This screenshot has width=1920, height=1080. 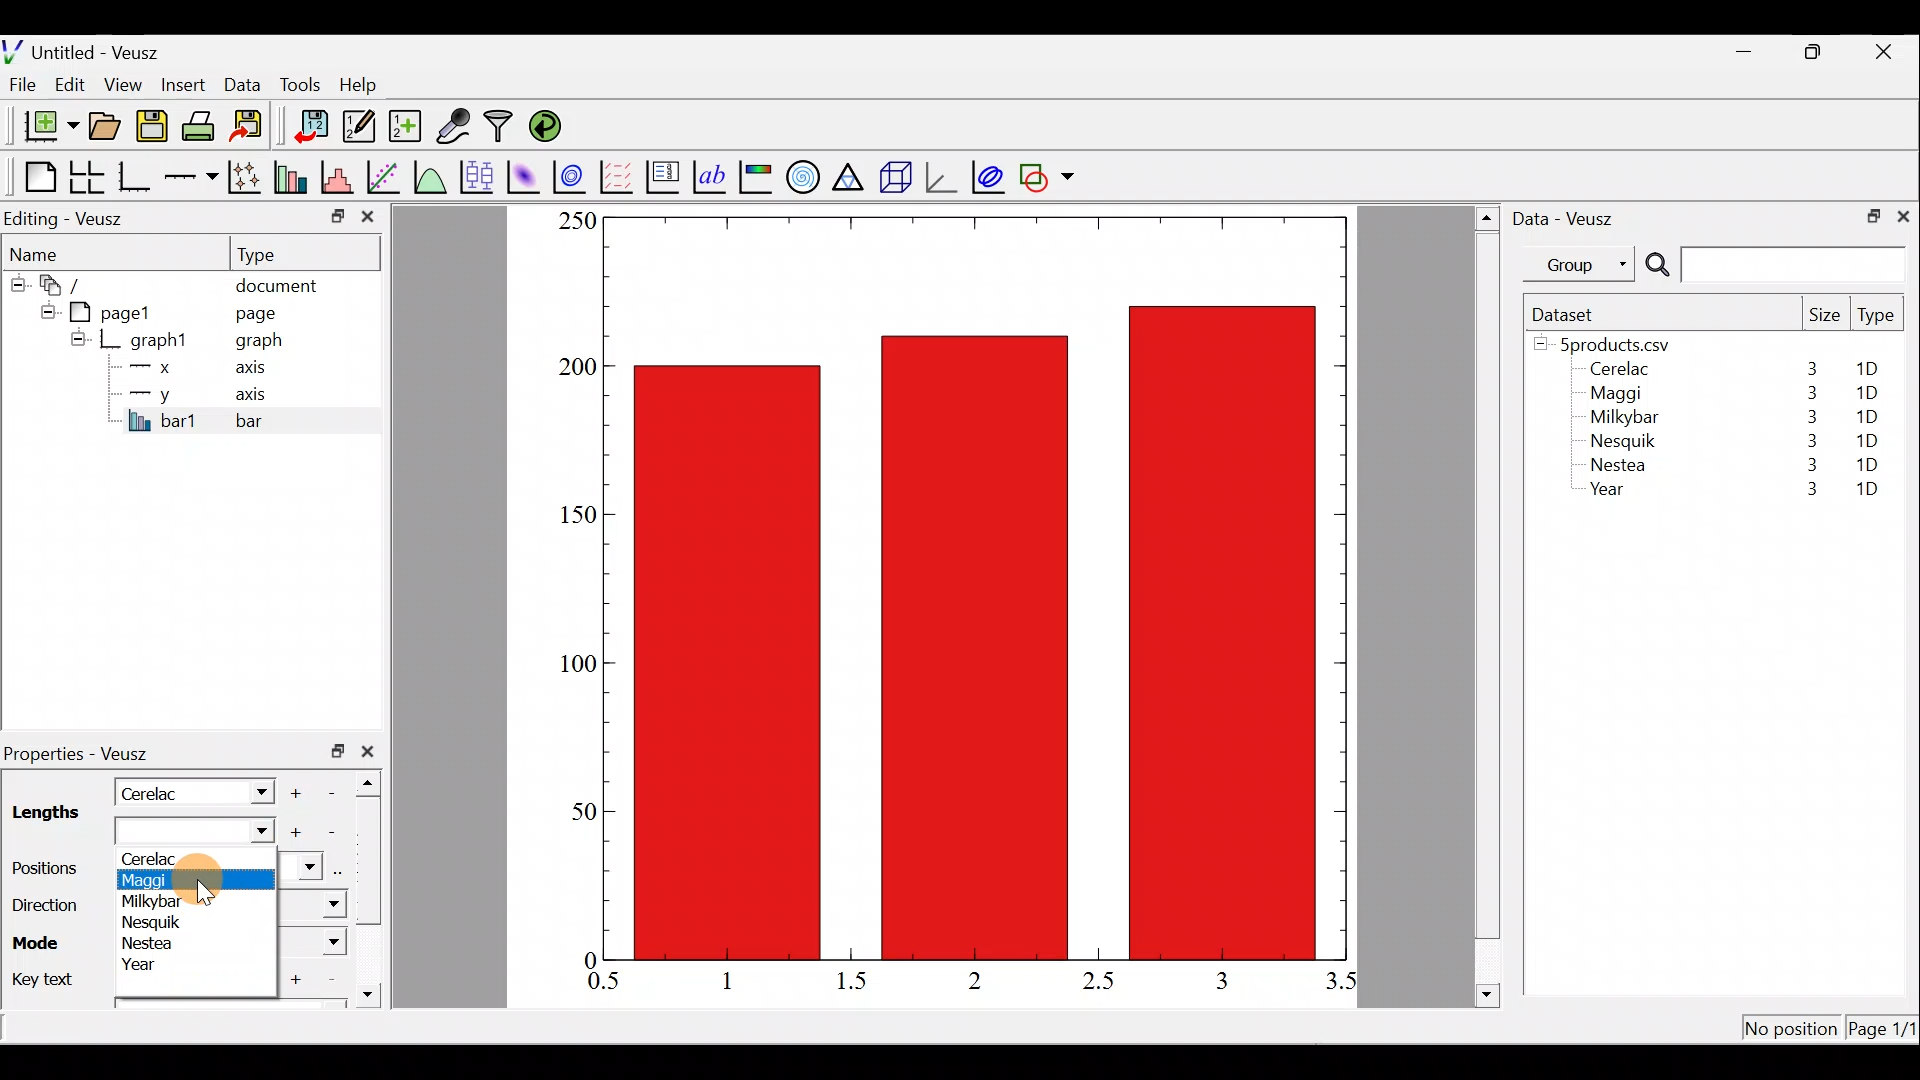 What do you see at coordinates (990, 175) in the screenshot?
I see `plot covariance ellipses` at bounding box center [990, 175].